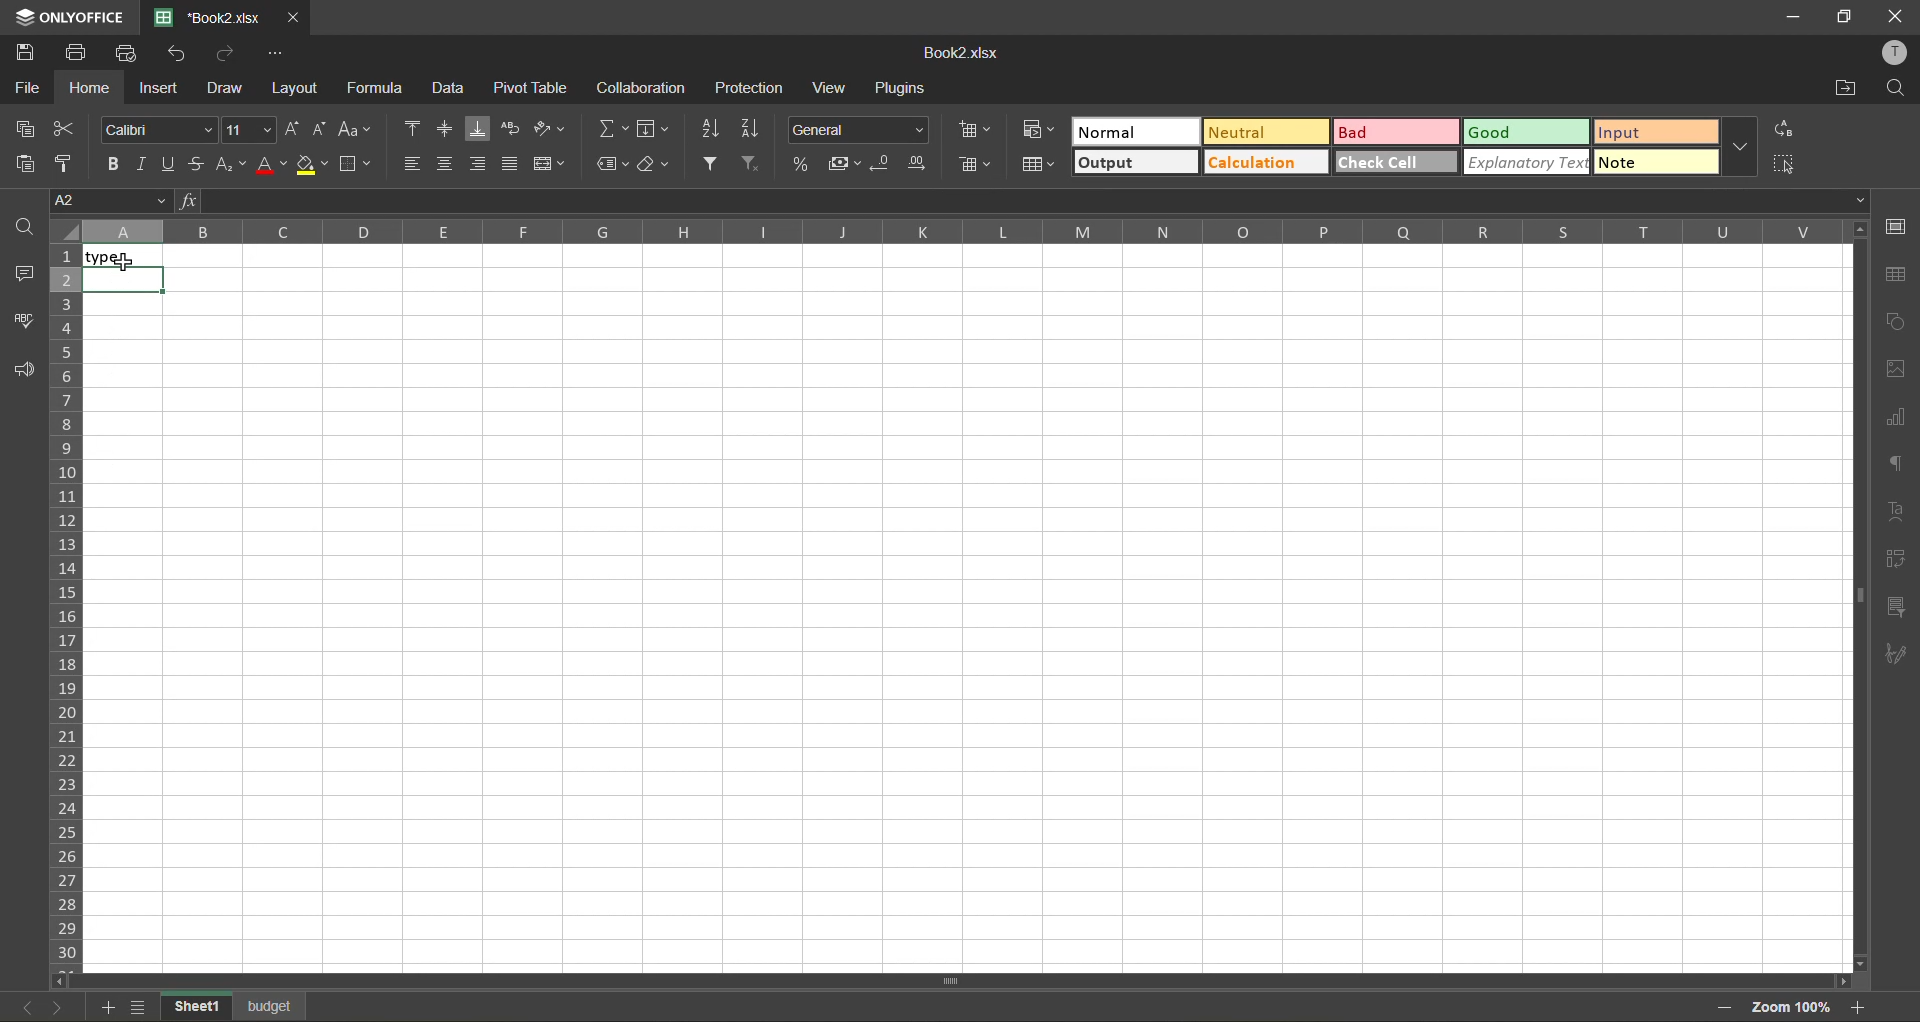 Image resolution: width=1920 pixels, height=1022 pixels. I want to click on neutral, so click(1268, 131).